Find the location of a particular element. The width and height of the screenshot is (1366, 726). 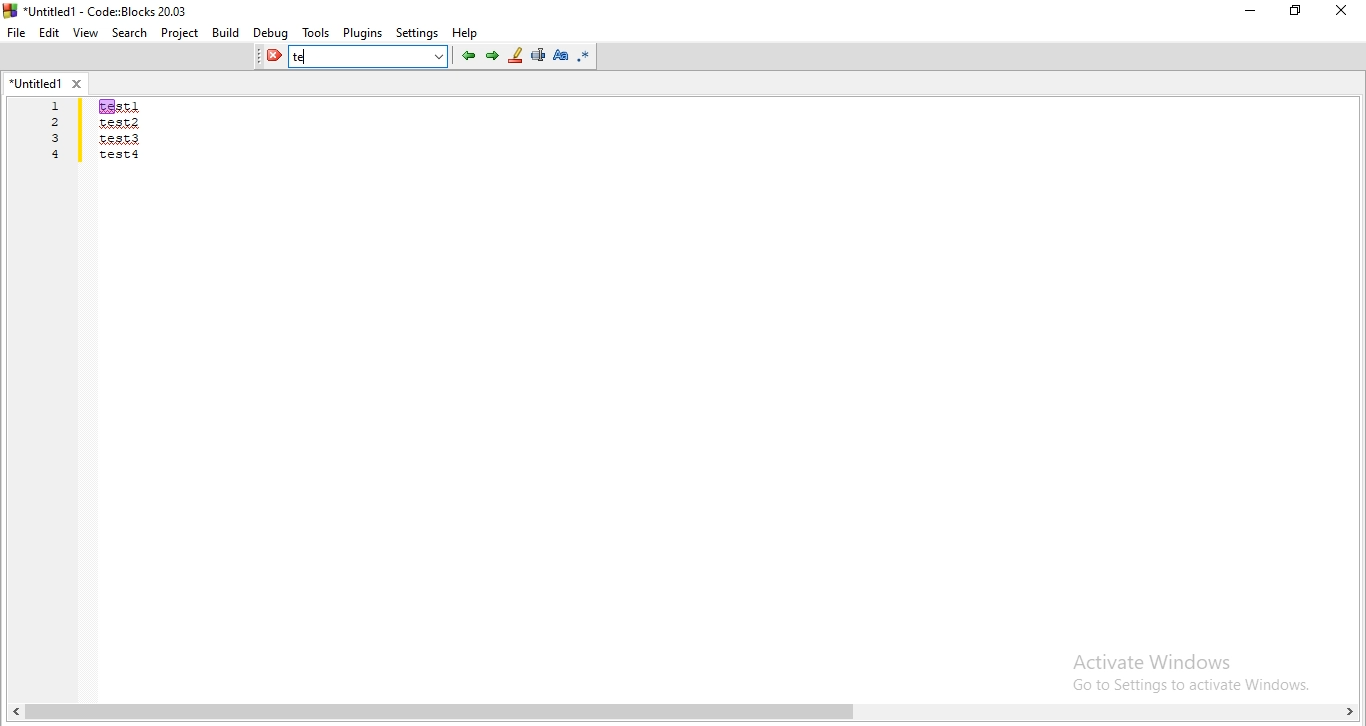

test3 is located at coordinates (121, 138).